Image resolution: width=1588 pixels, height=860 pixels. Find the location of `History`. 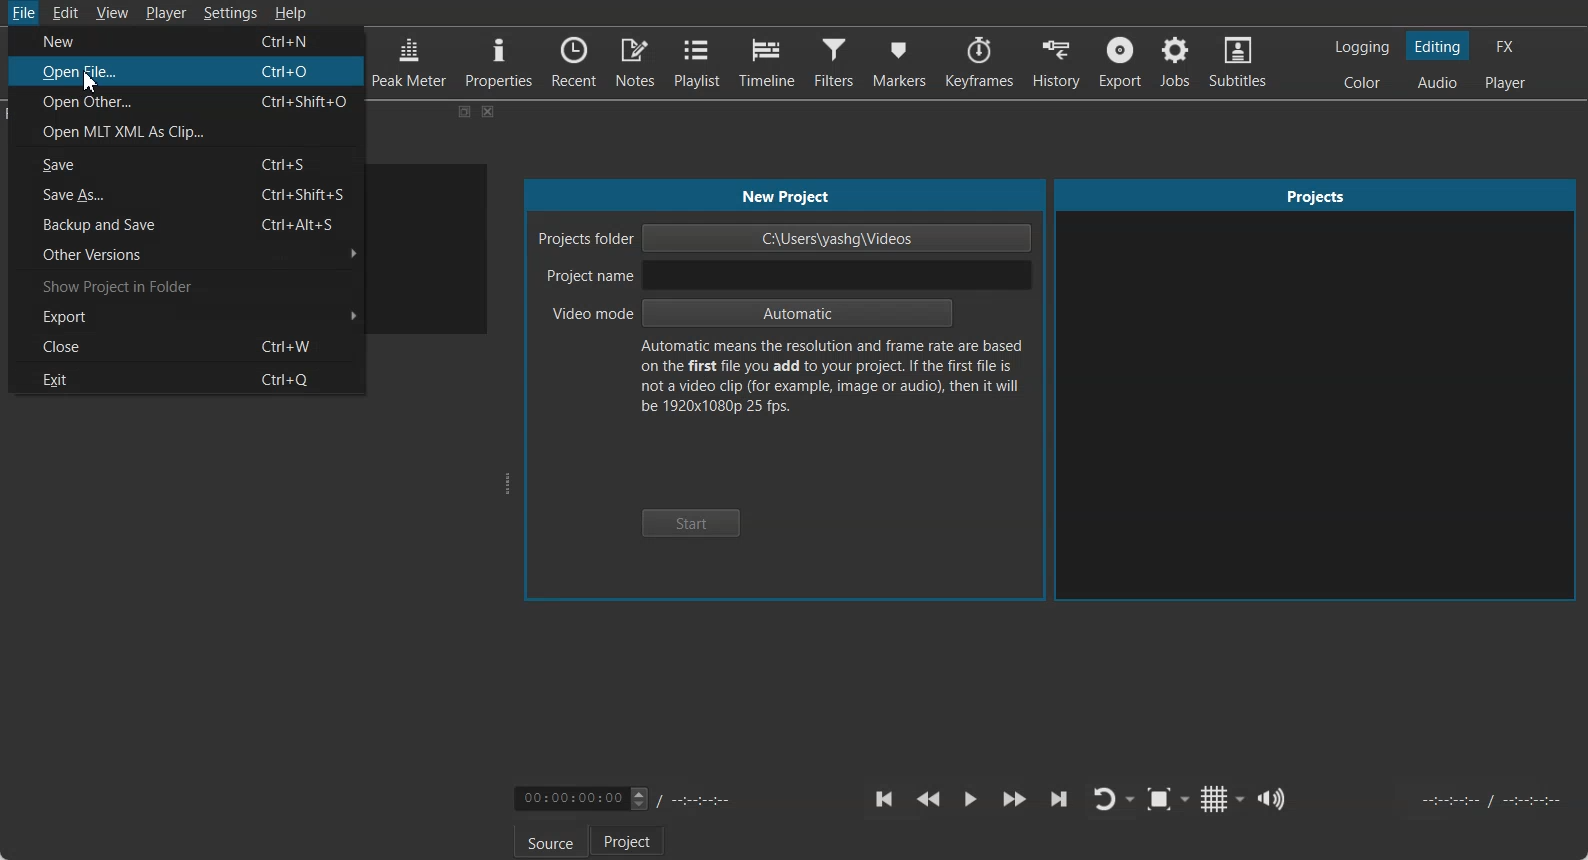

History is located at coordinates (1059, 62).